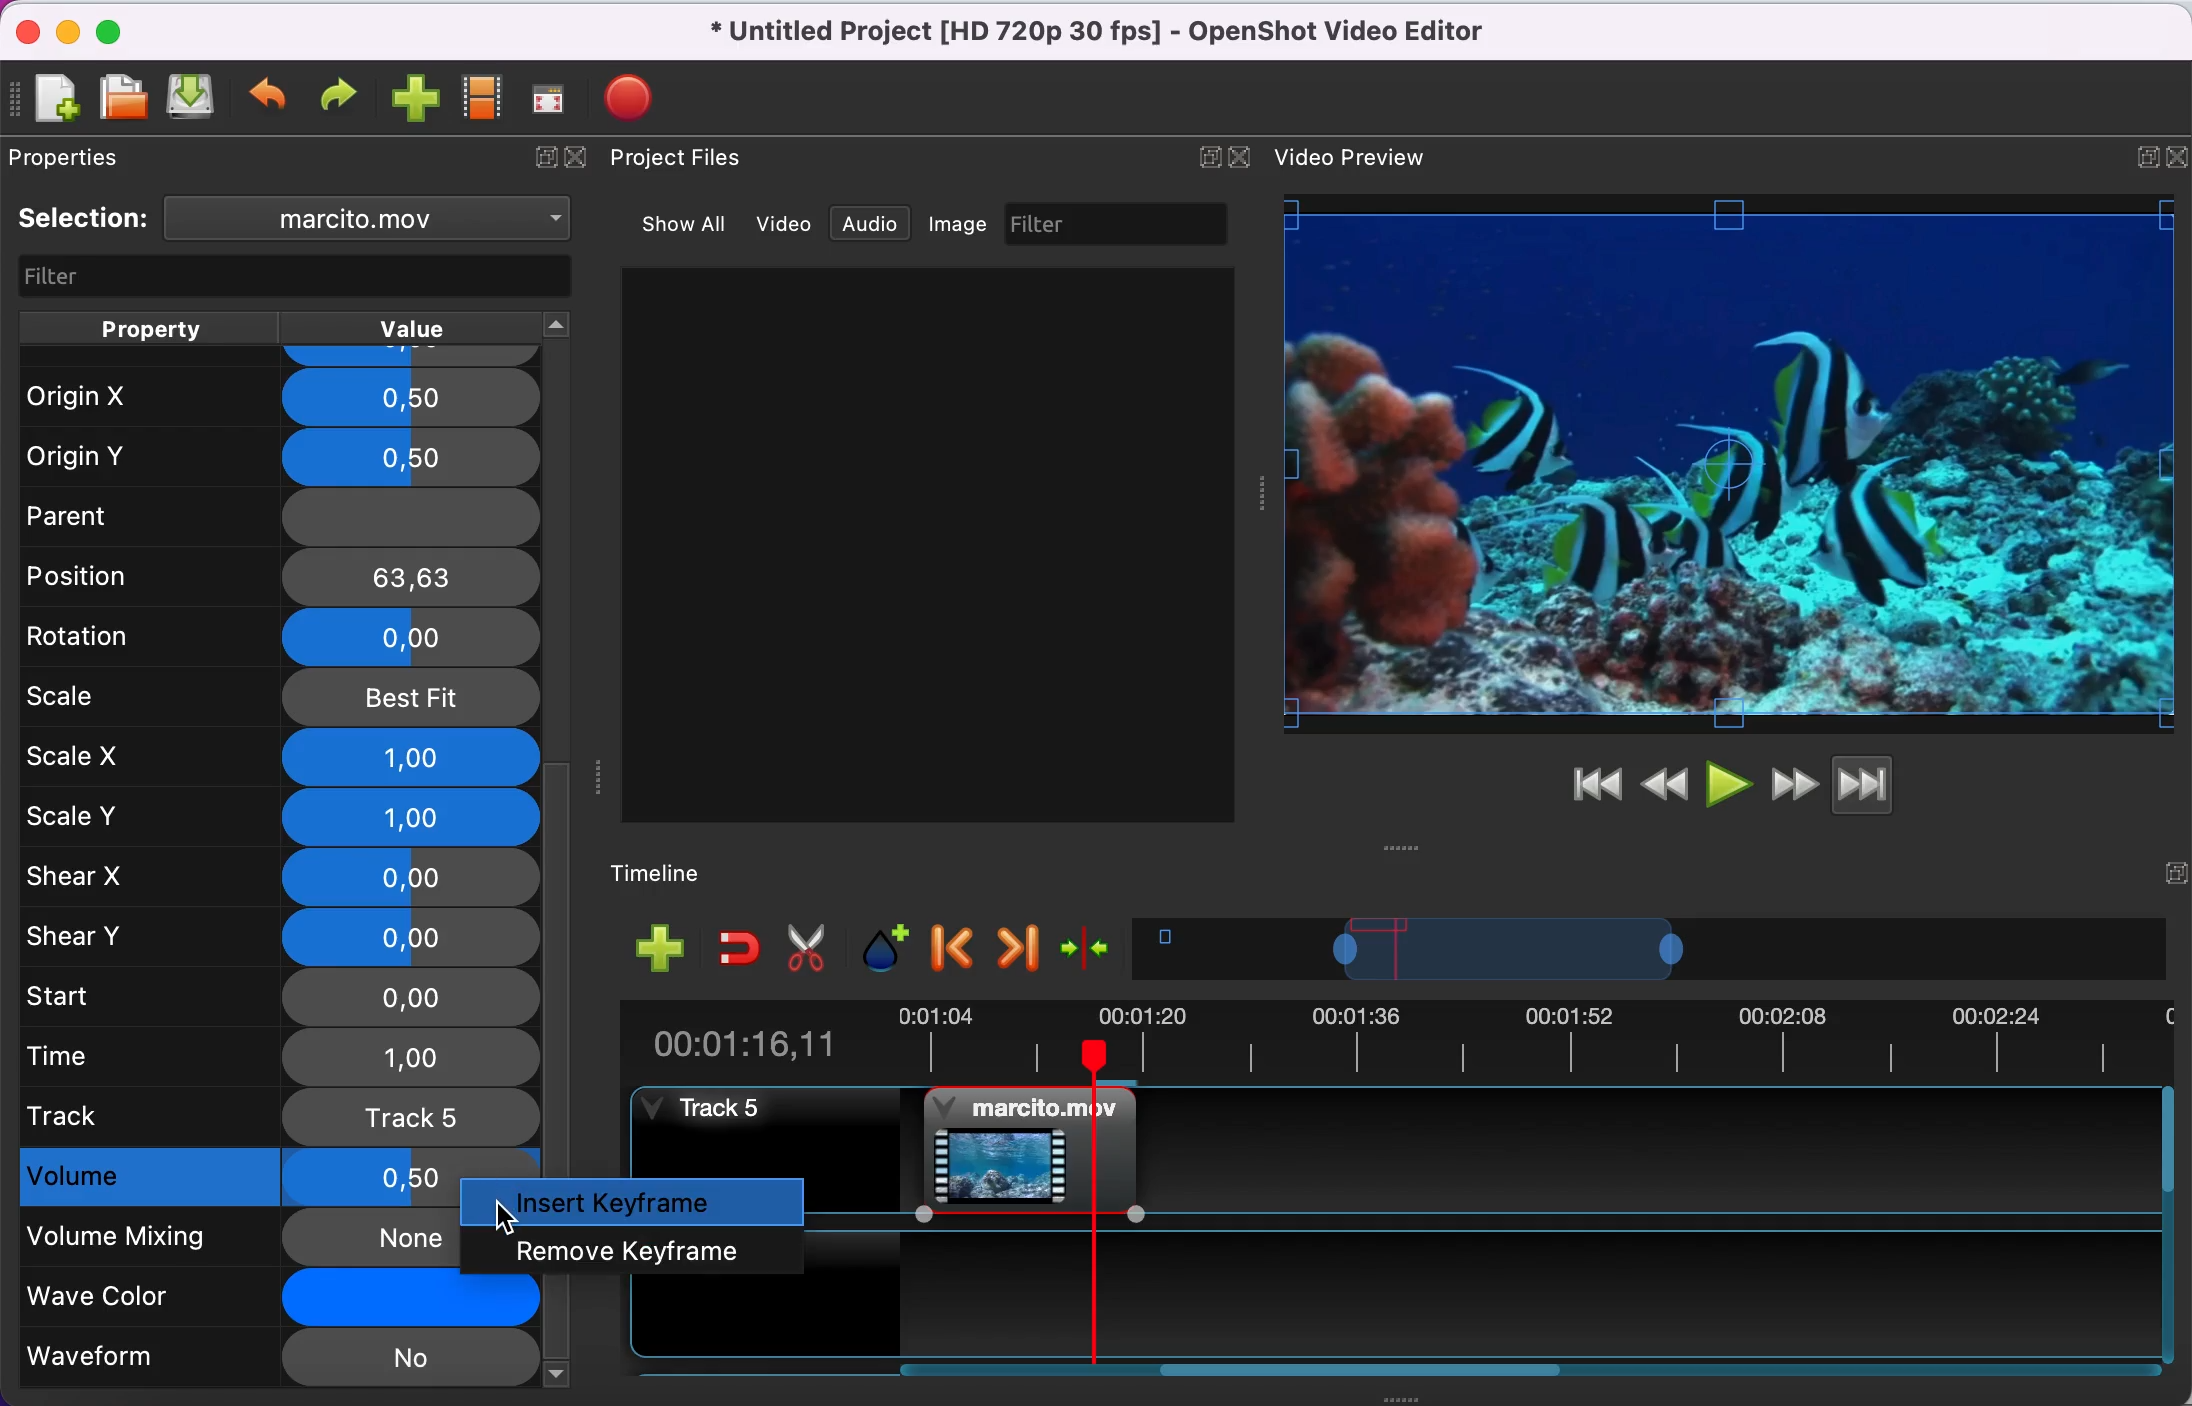  Describe the element at coordinates (122, 97) in the screenshot. I see `open file` at that location.